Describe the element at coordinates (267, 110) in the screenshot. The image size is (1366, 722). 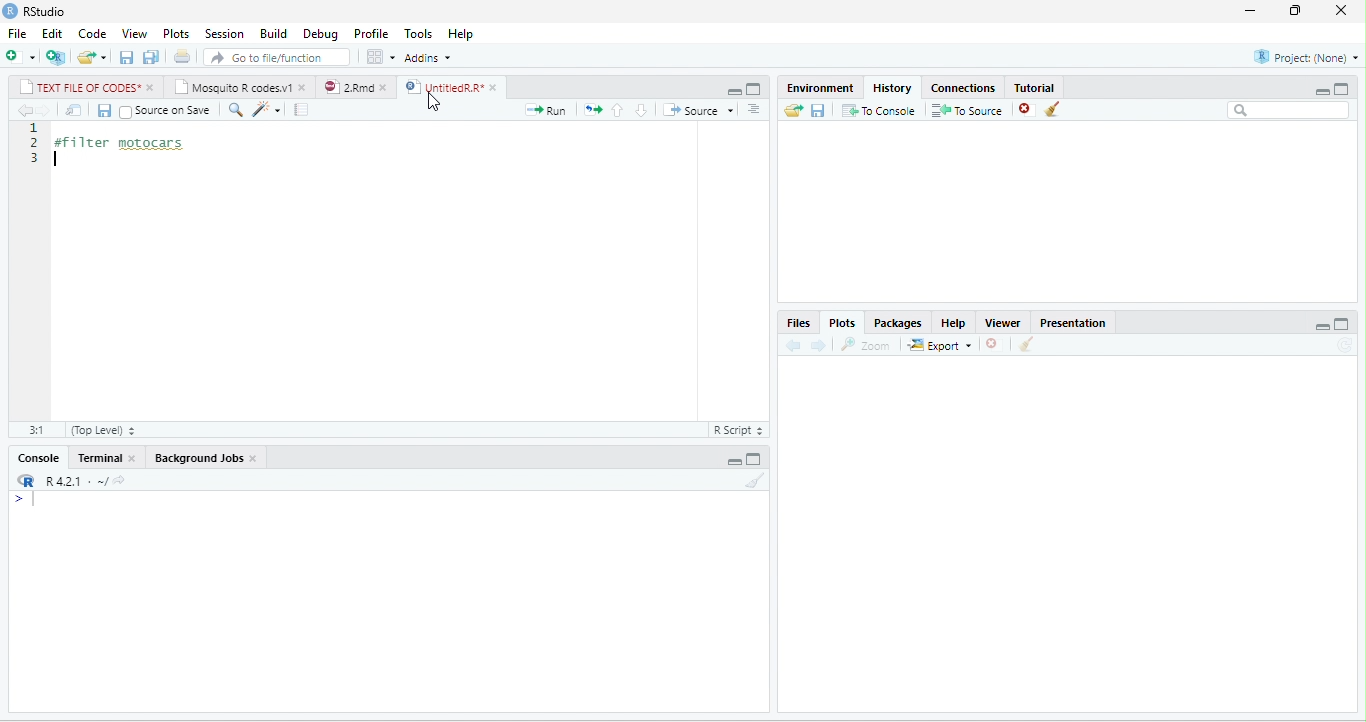
I see `code tools` at that location.